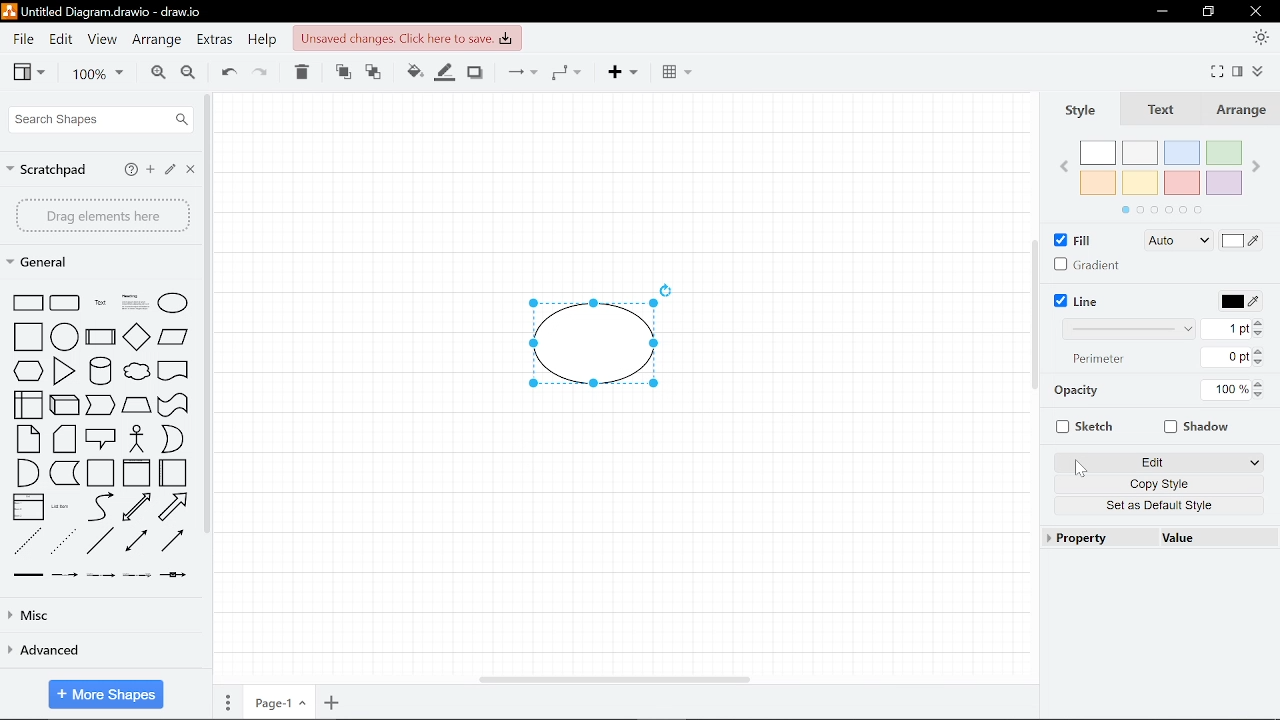 The width and height of the screenshot is (1280, 720). What do you see at coordinates (1254, 11) in the screenshot?
I see `Close window` at bounding box center [1254, 11].